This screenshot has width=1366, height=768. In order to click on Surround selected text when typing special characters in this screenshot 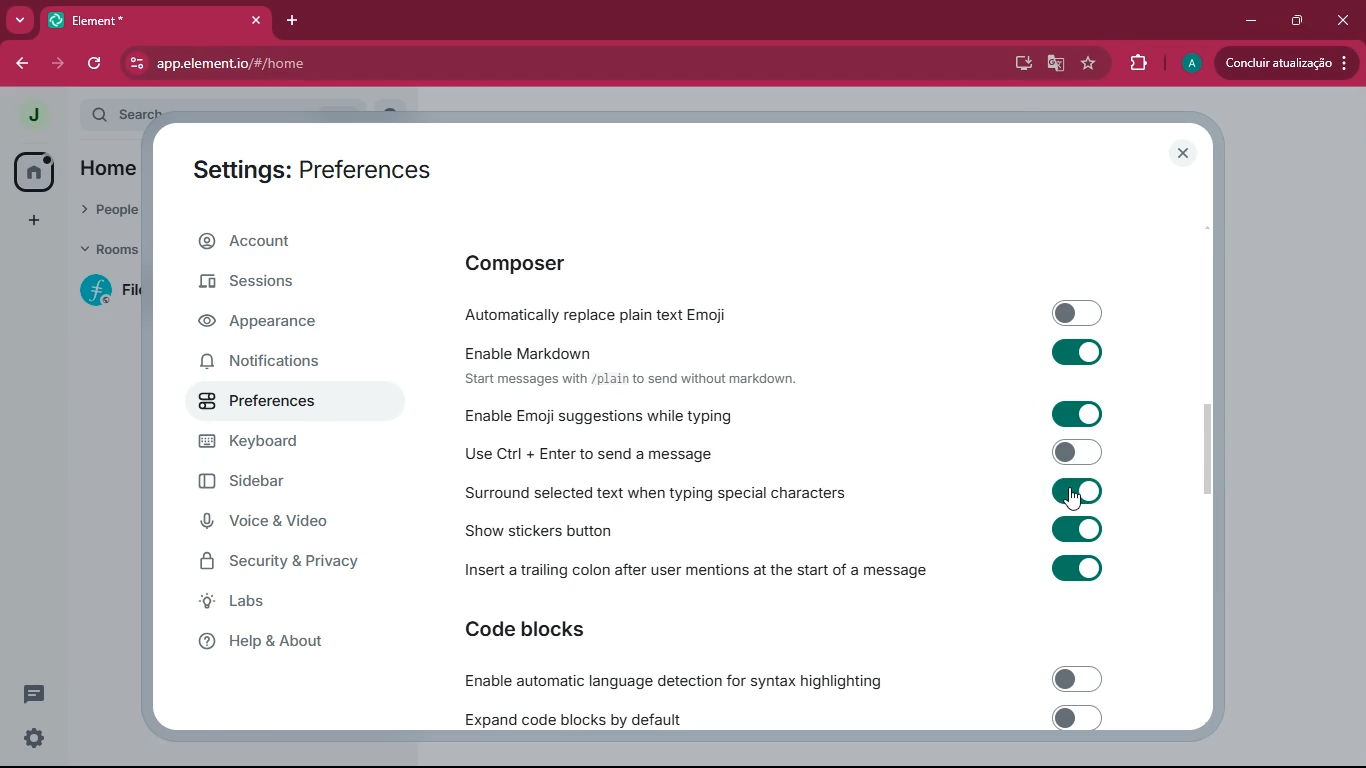, I will do `click(734, 491)`.